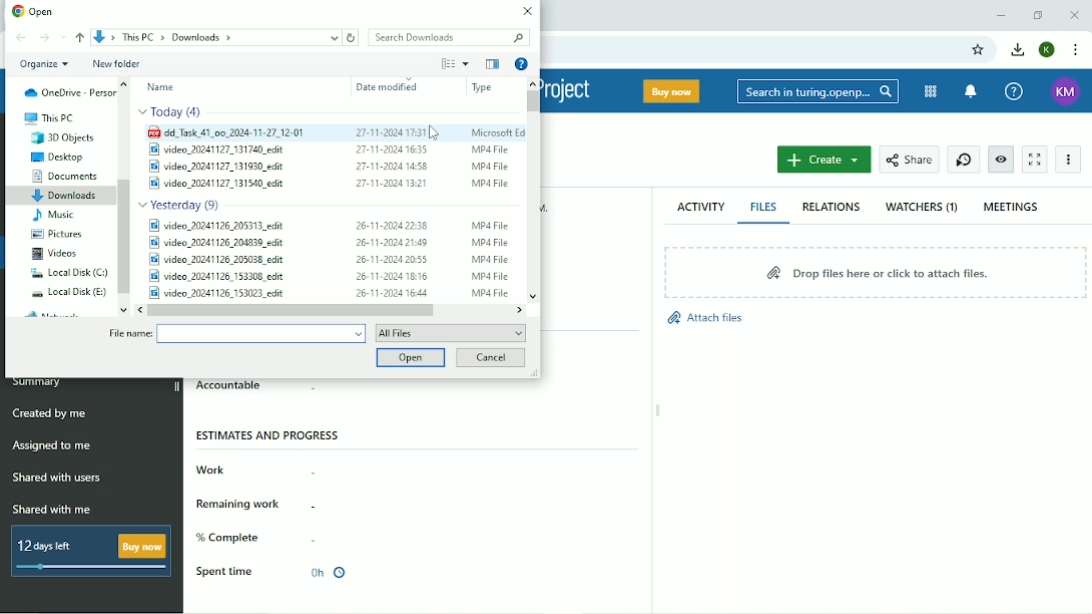  What do you see at coordinates (532, 101) in the screenshot?
I see `Vertical scrollbar` at bounding box center [532, 101].